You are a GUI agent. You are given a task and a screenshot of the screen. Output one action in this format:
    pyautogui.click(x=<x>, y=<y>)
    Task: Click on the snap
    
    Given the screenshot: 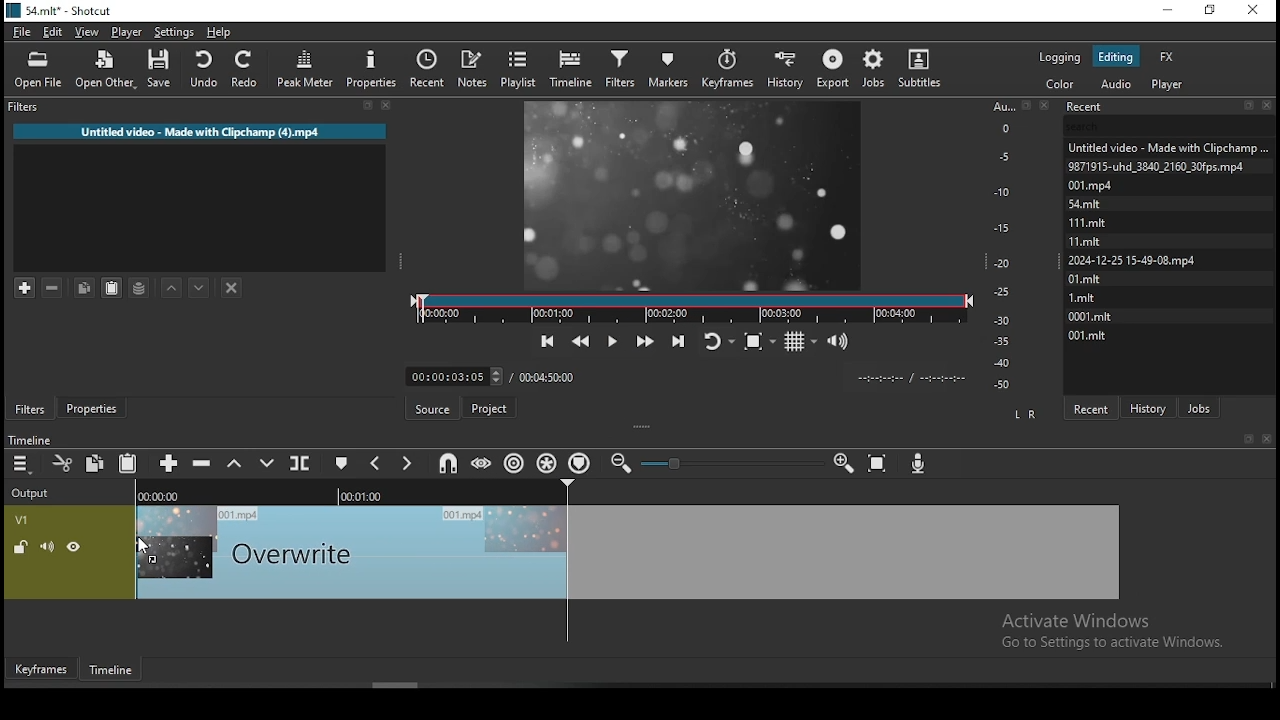 What is the action you would take?
    pyautogui.click(x=450, y=462)
    